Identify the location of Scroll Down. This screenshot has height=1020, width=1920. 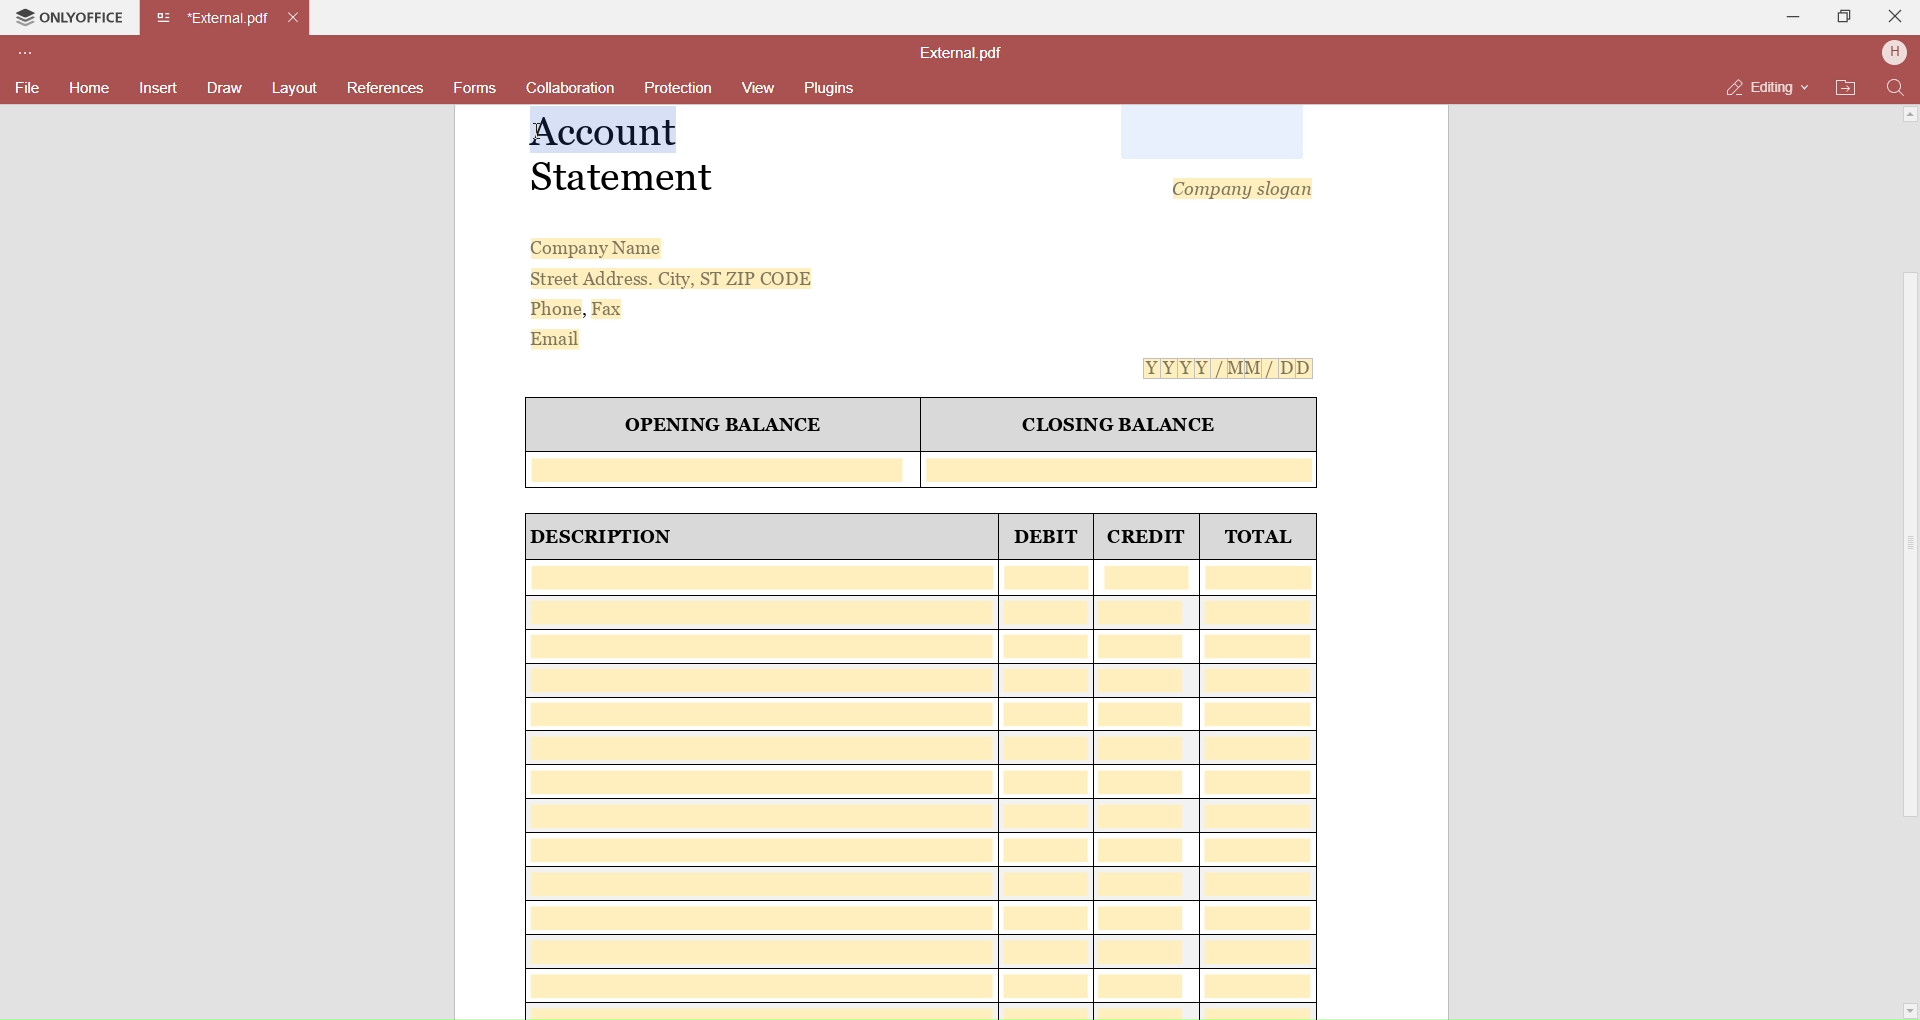
(1906, 1008).